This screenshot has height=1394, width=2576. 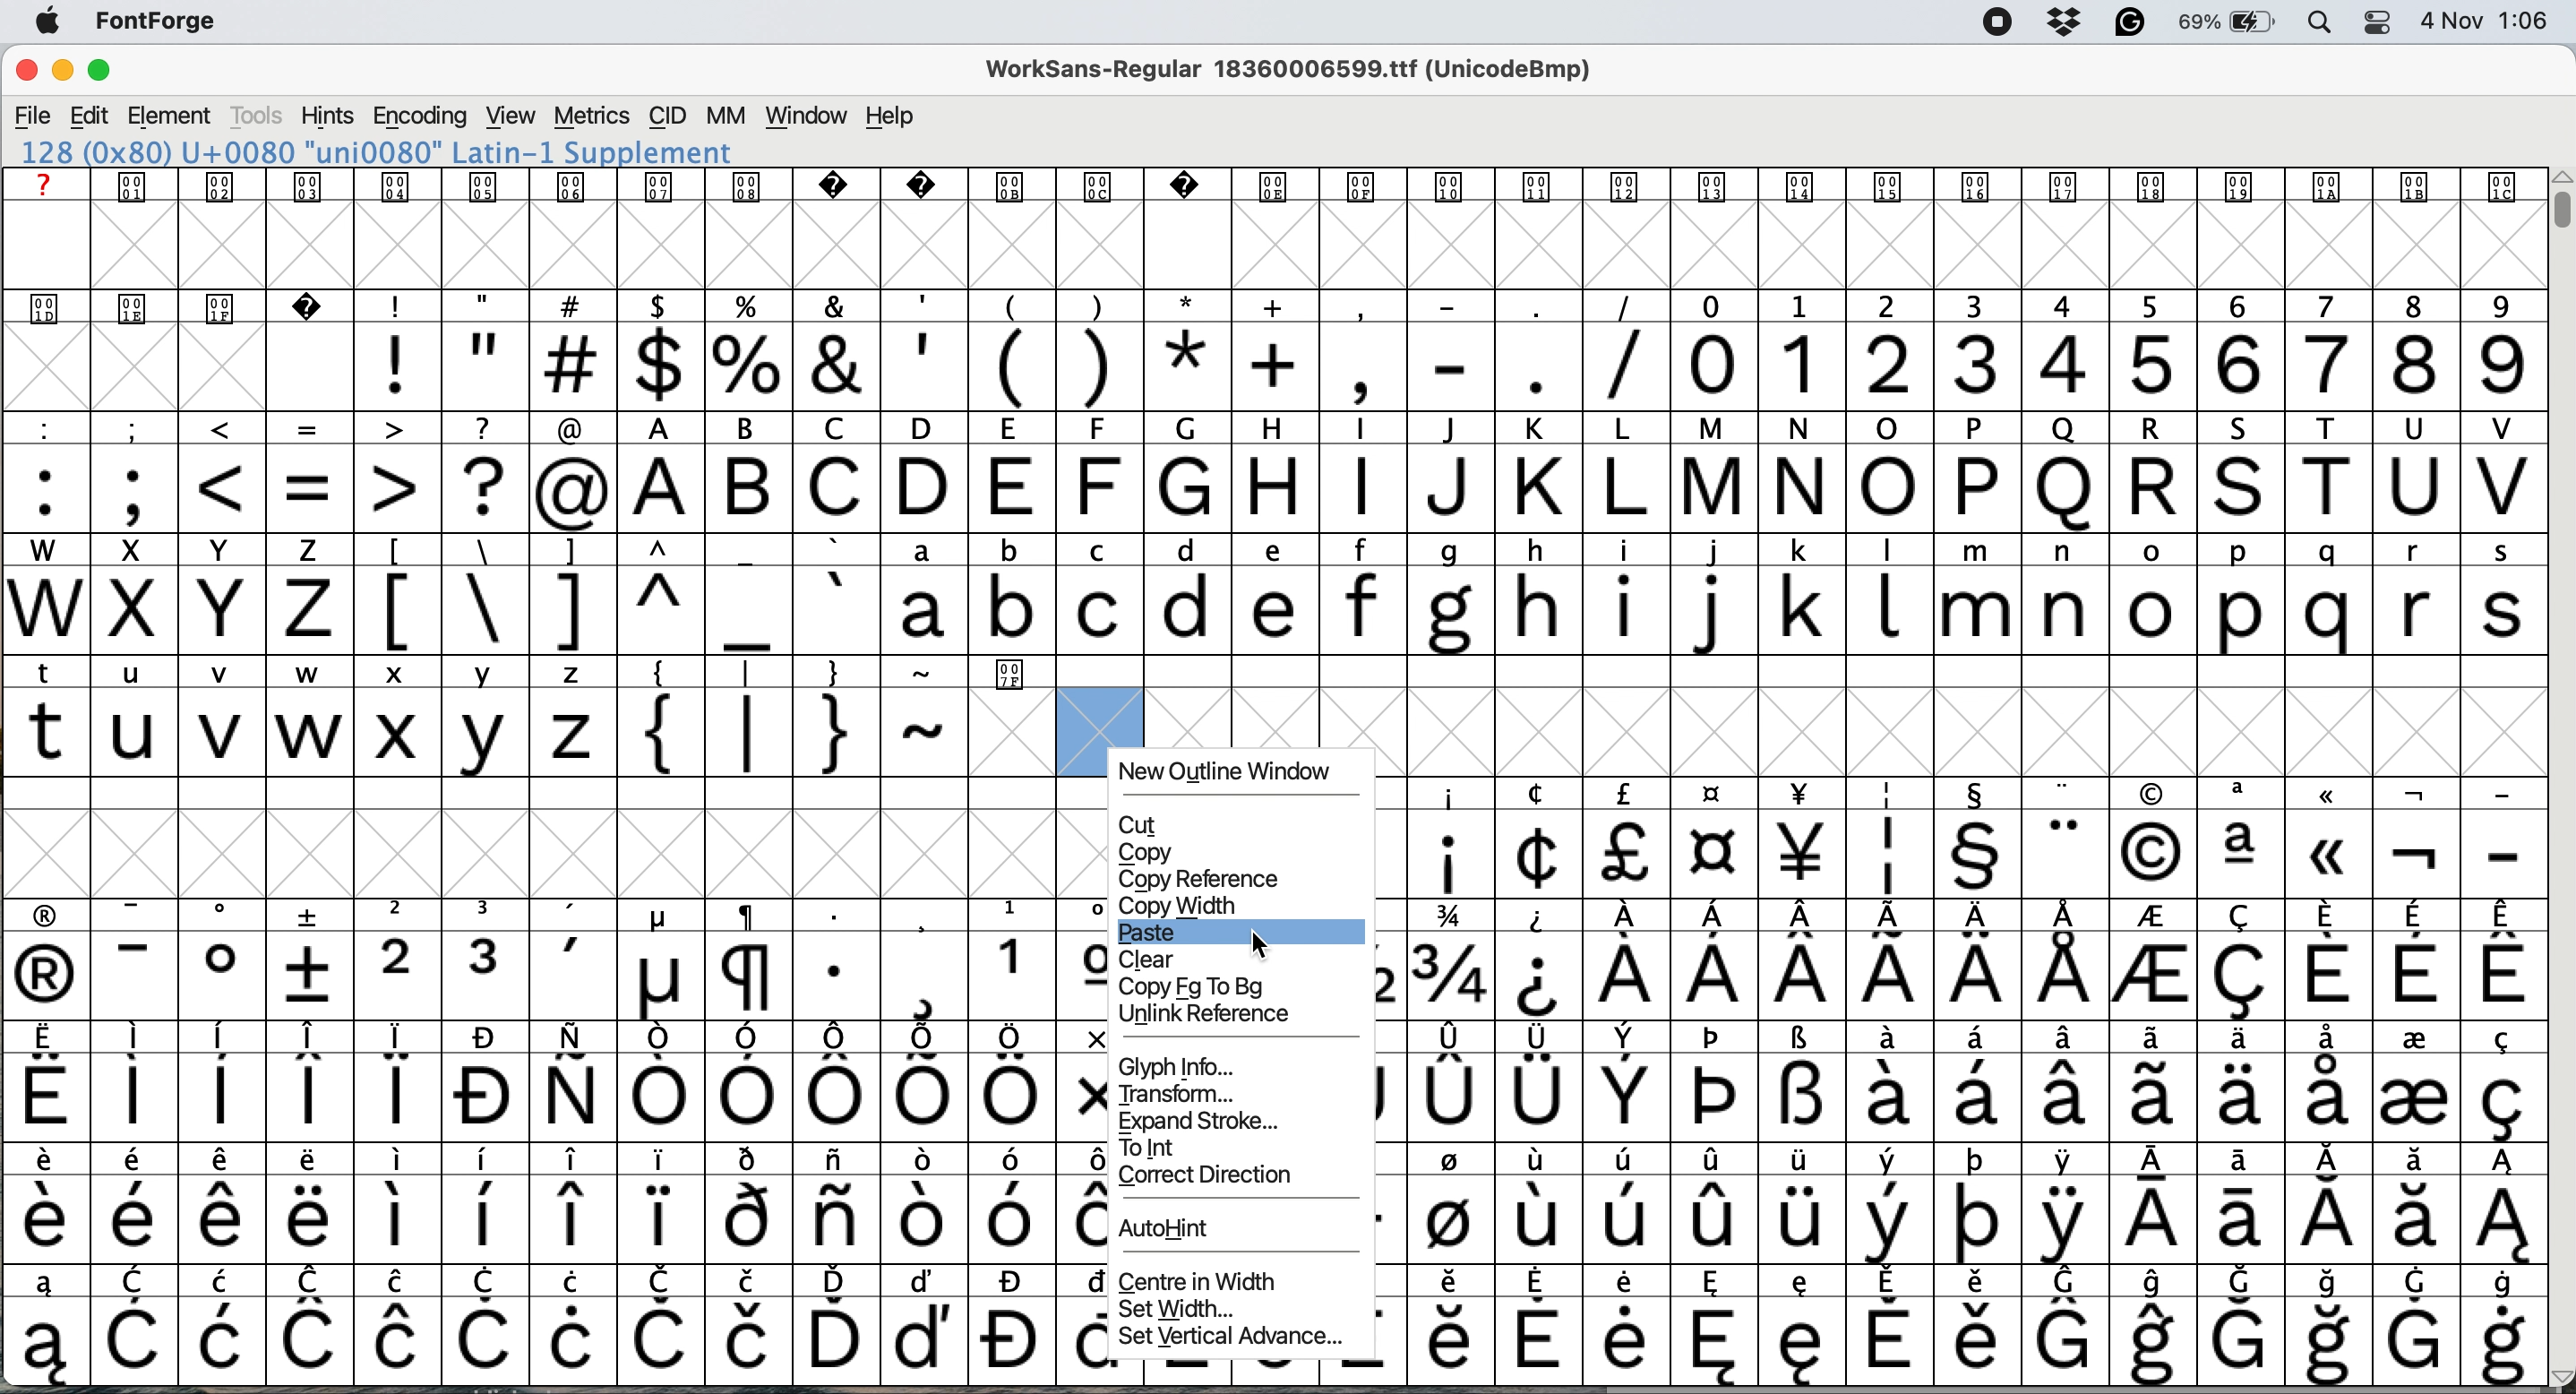 What do you see at coordinates (1267, 427) in the screenshot?
I see `special characters and text` at bounding box center [1267, 427].